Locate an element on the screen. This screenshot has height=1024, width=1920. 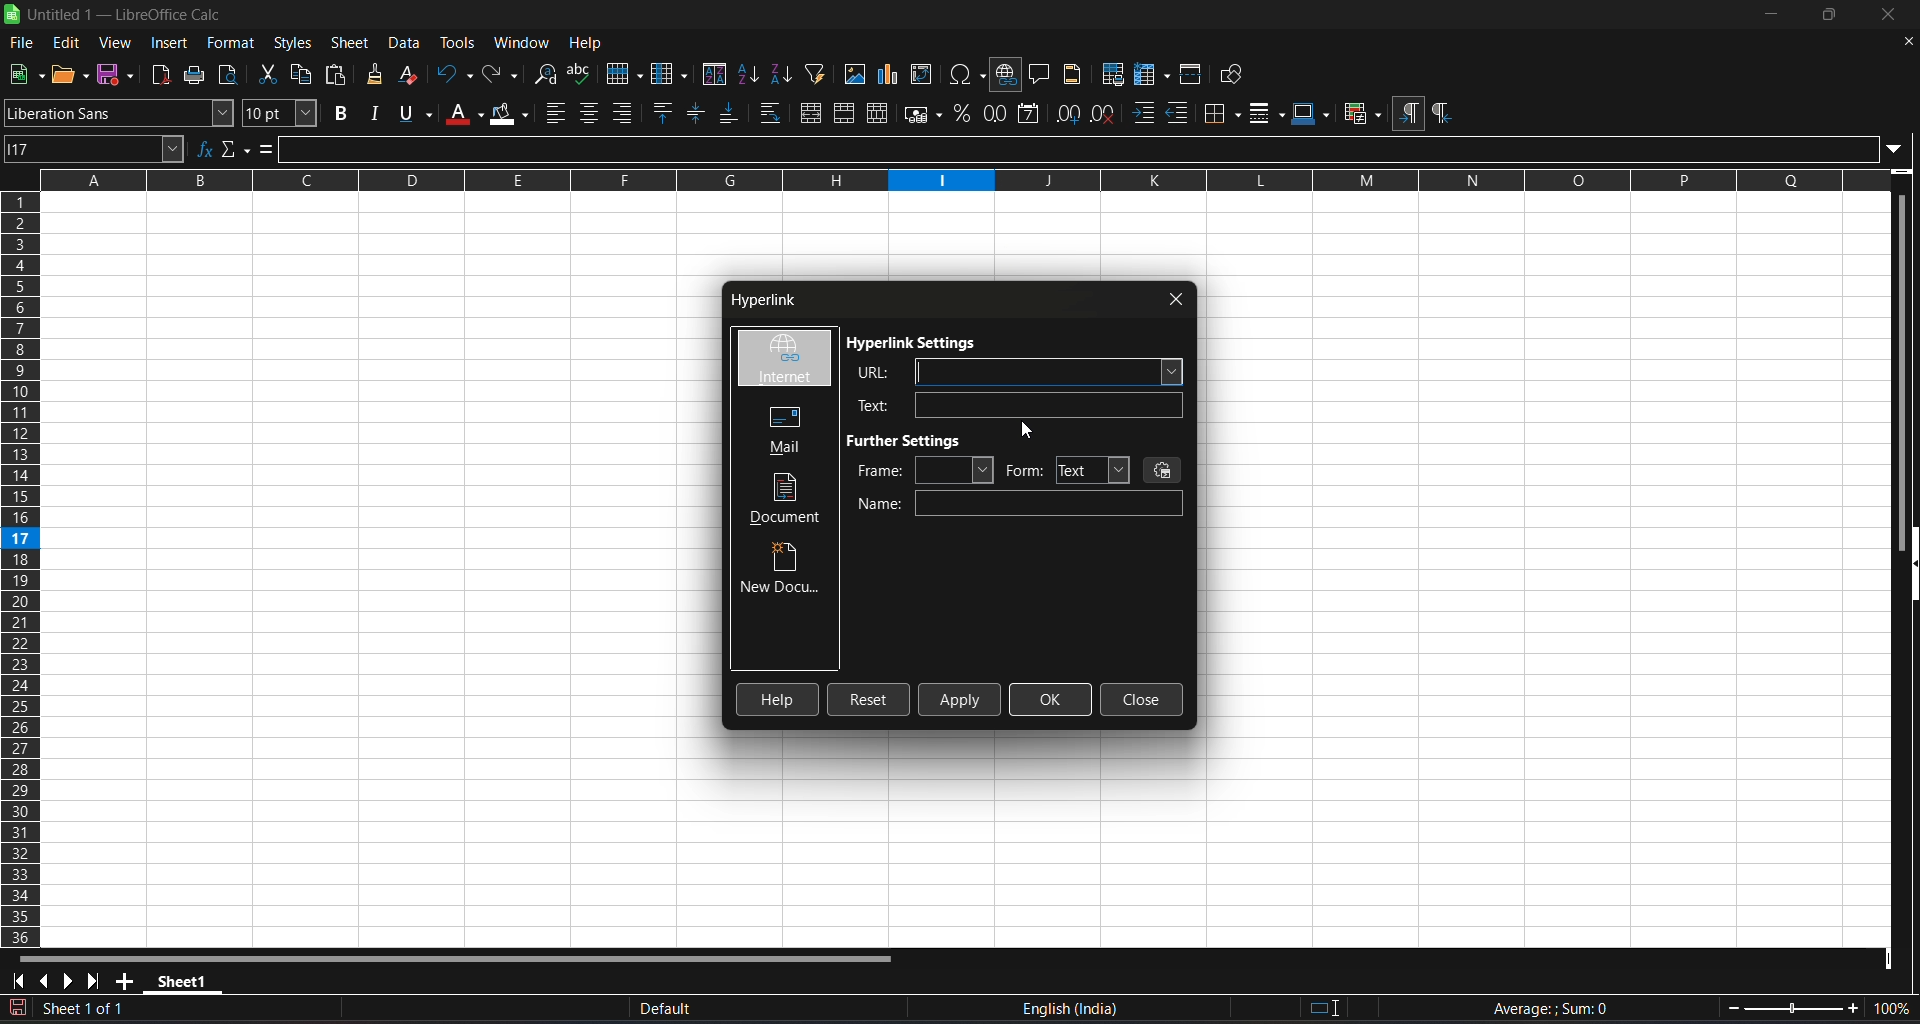
format as currency is located at coordinates (921, 113).